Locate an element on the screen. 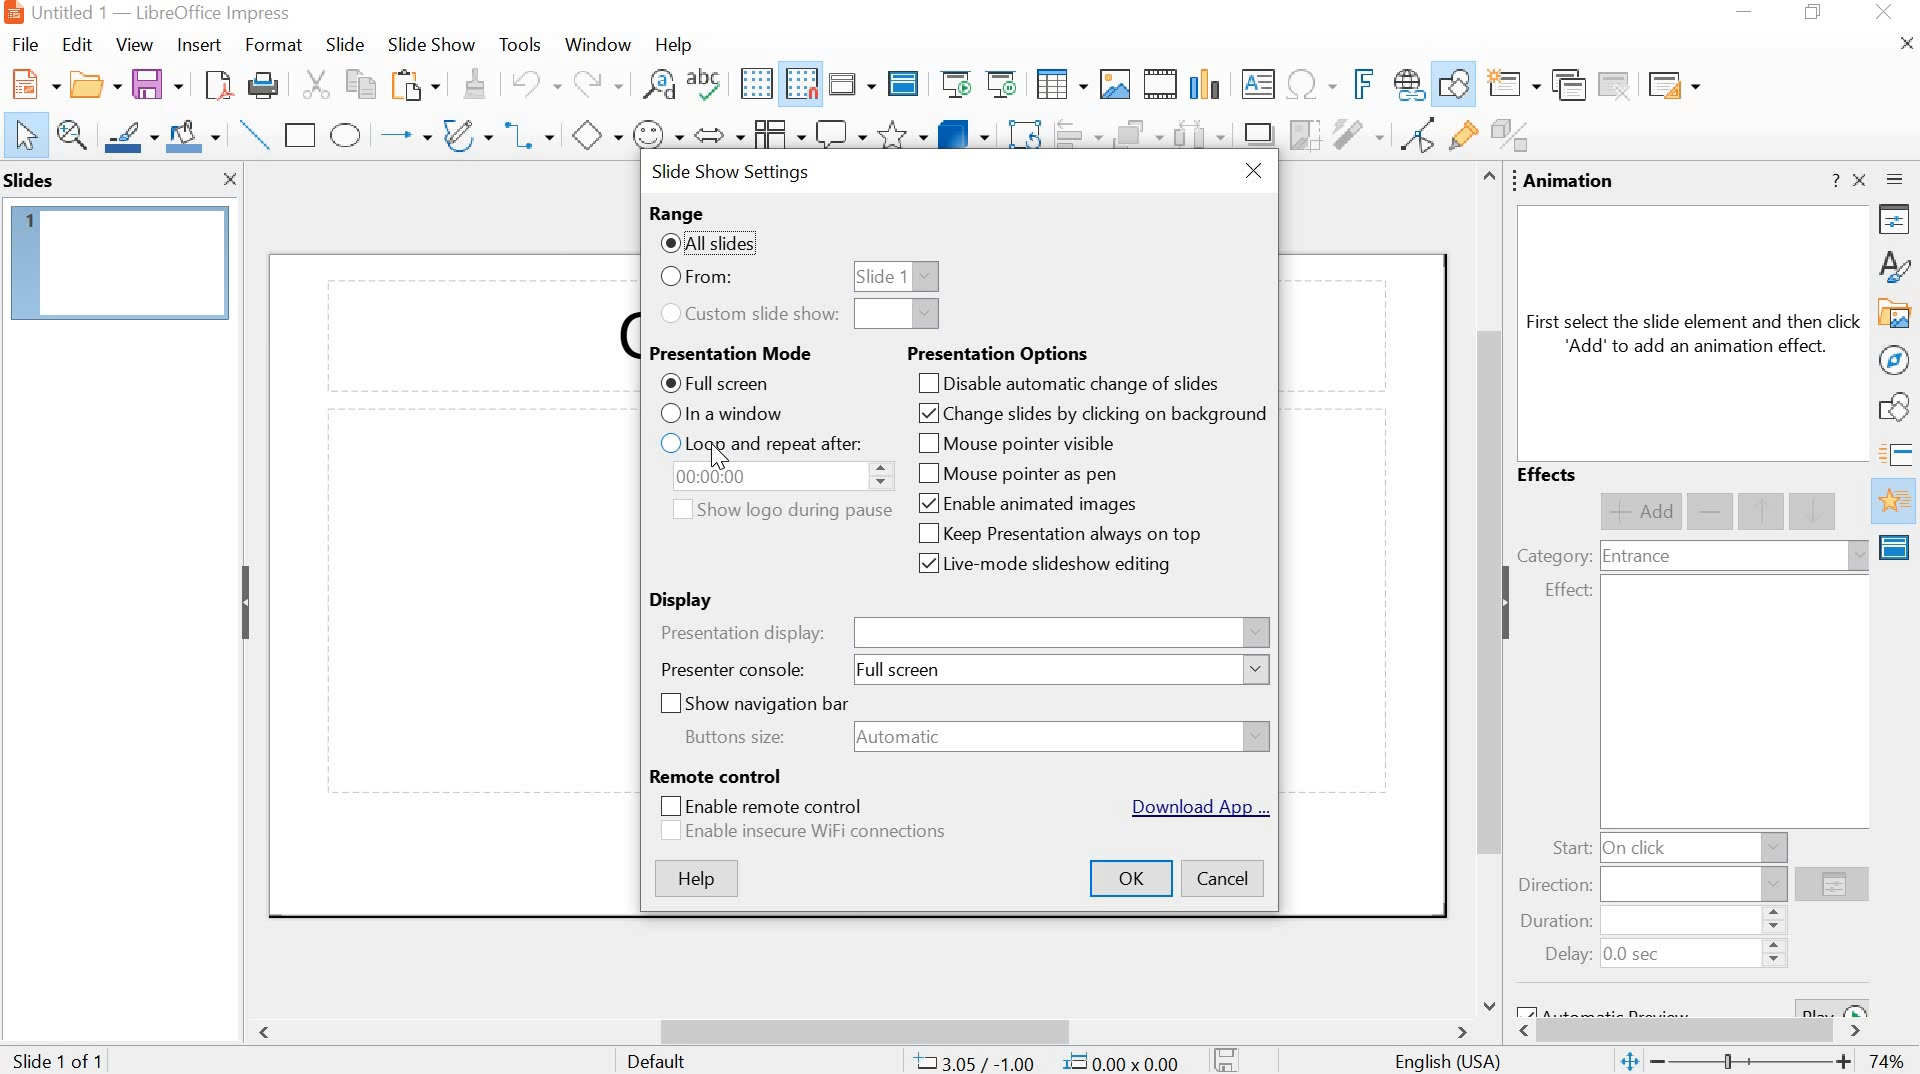 The height and width of the screenshot is (1074, 1920). presentation options is located at coordinates (999, 355).